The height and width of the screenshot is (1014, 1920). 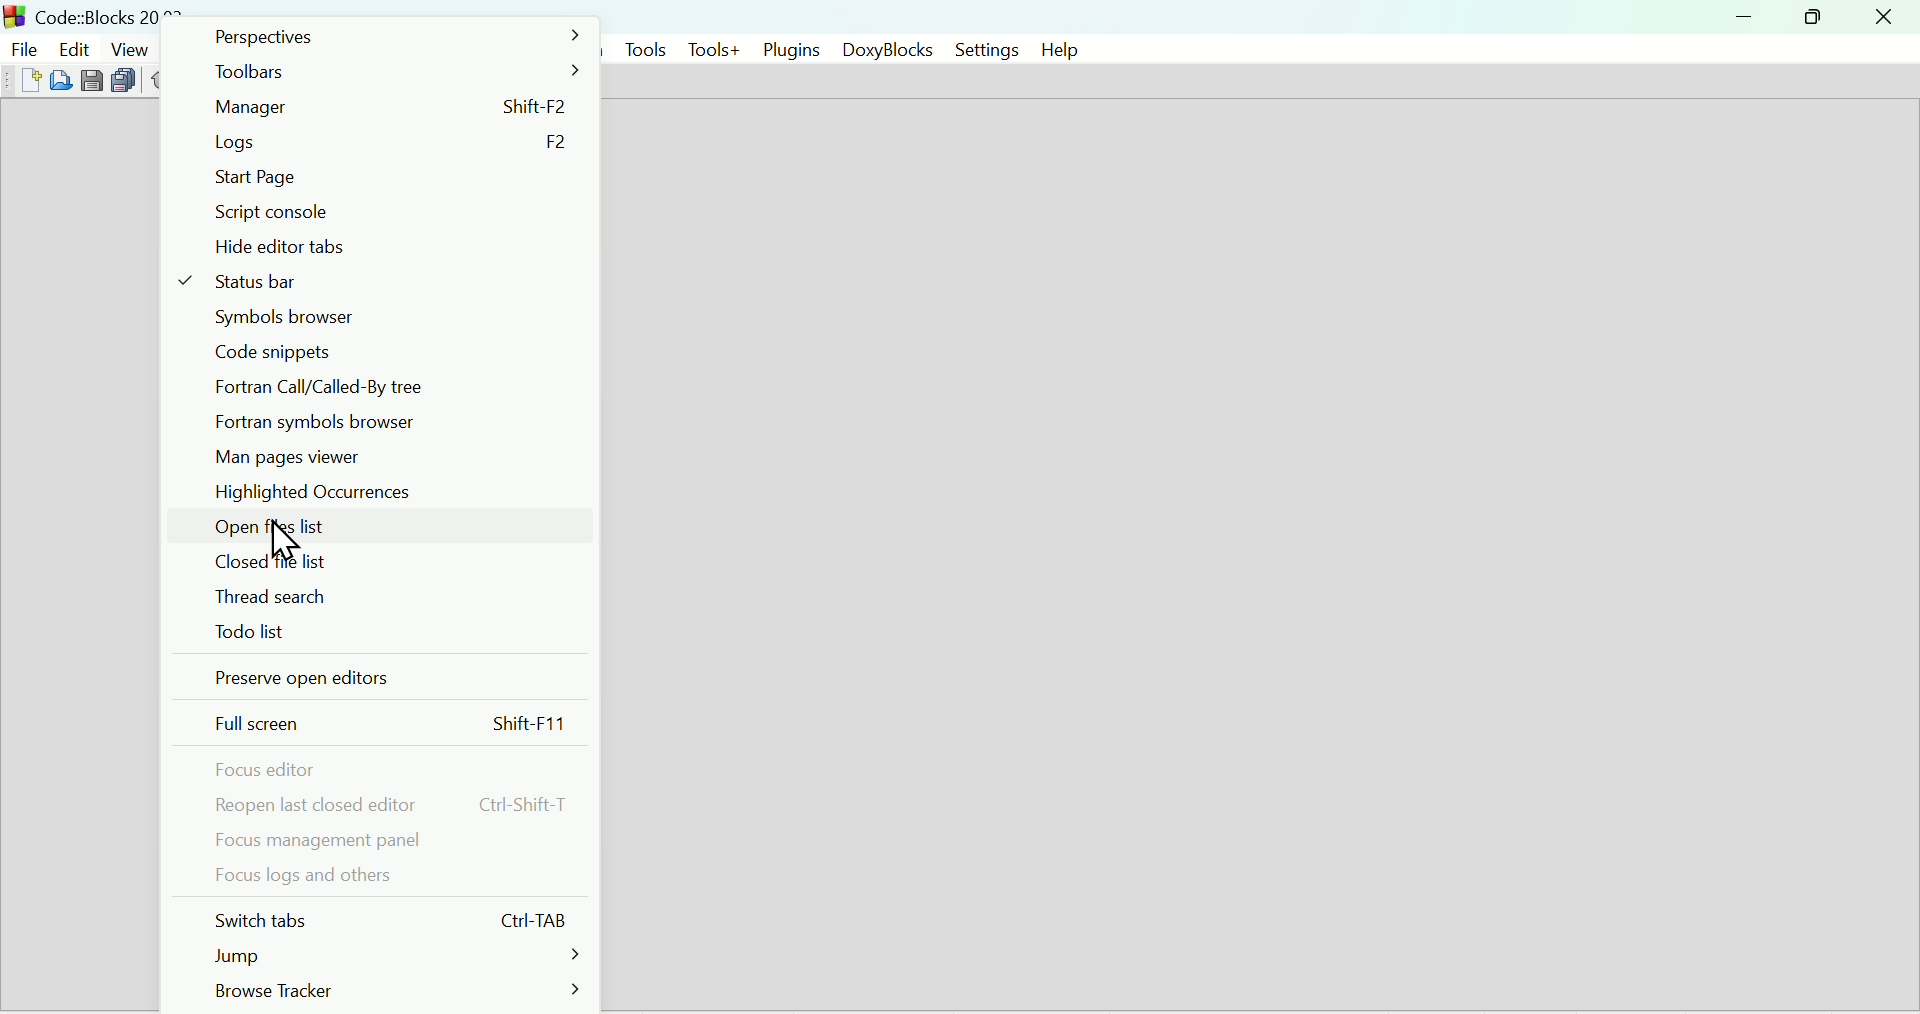 What do you see at coordinates (389, 839) in the screenshot?
I see `Focus management panel` at bounding box center [389, 839].